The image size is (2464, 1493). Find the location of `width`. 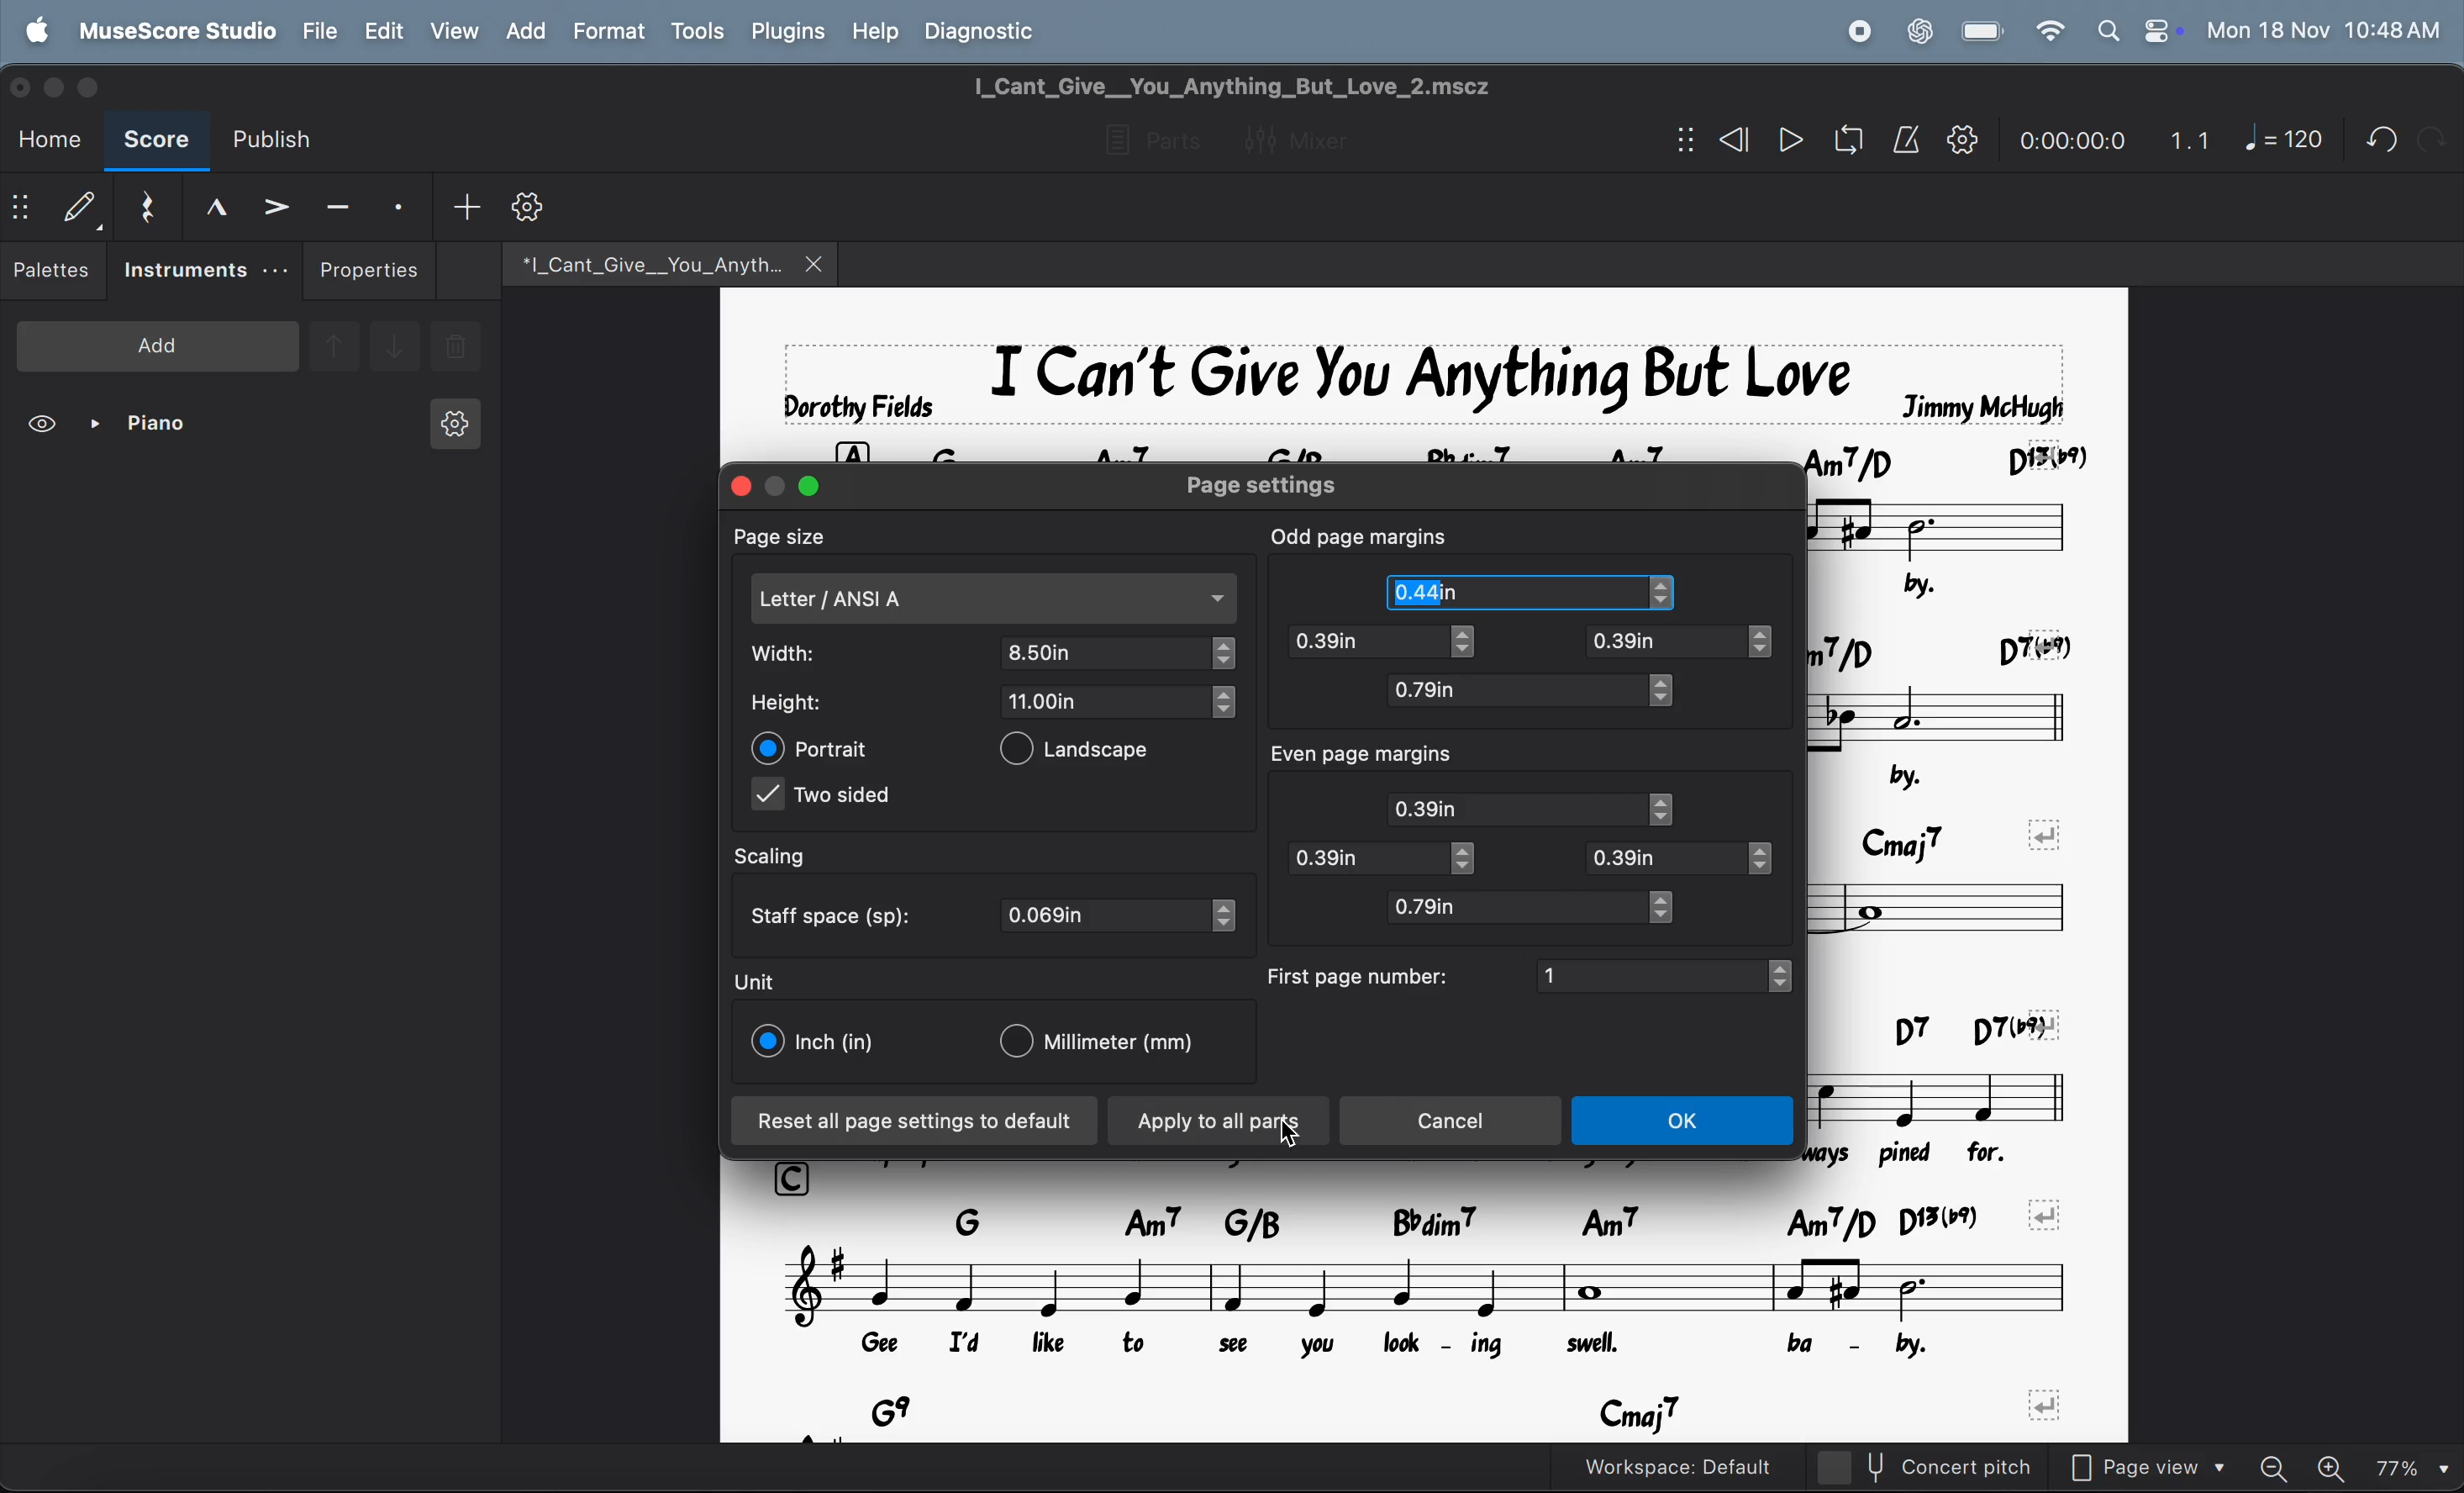

width is located at coordinates (806, 653).